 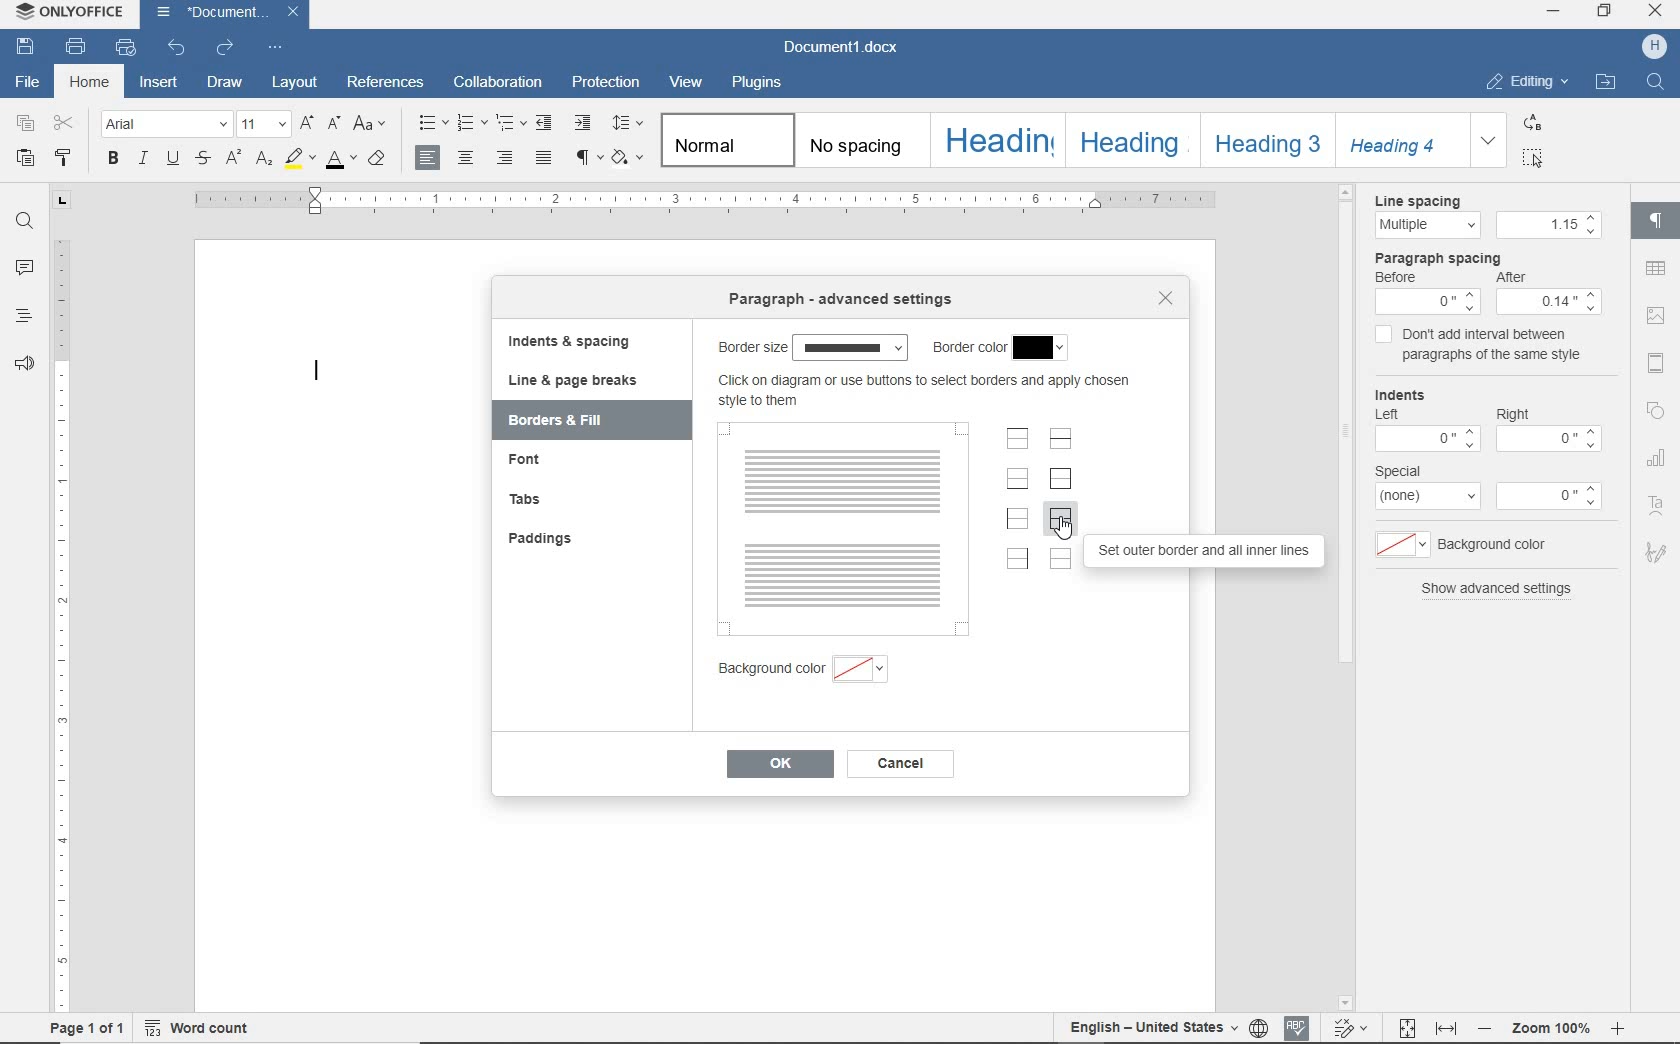 What do you see at coordinates (1479, 284) in the screenshot?
I see `Paragraph Spacing: Before 0, After:0.14` at bounding box center [1479, 284].